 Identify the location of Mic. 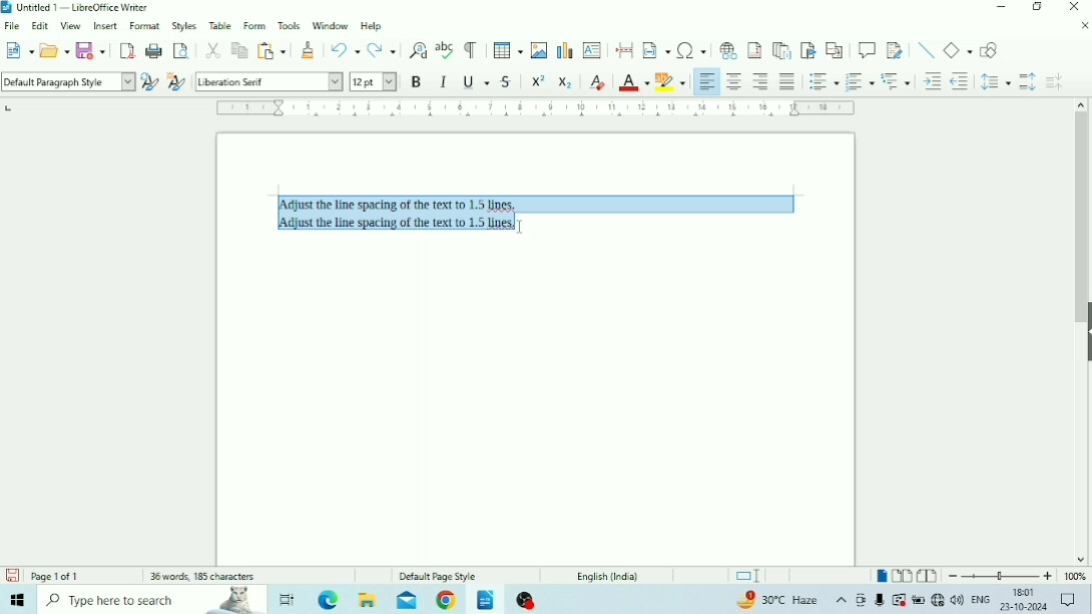
(879, 600).